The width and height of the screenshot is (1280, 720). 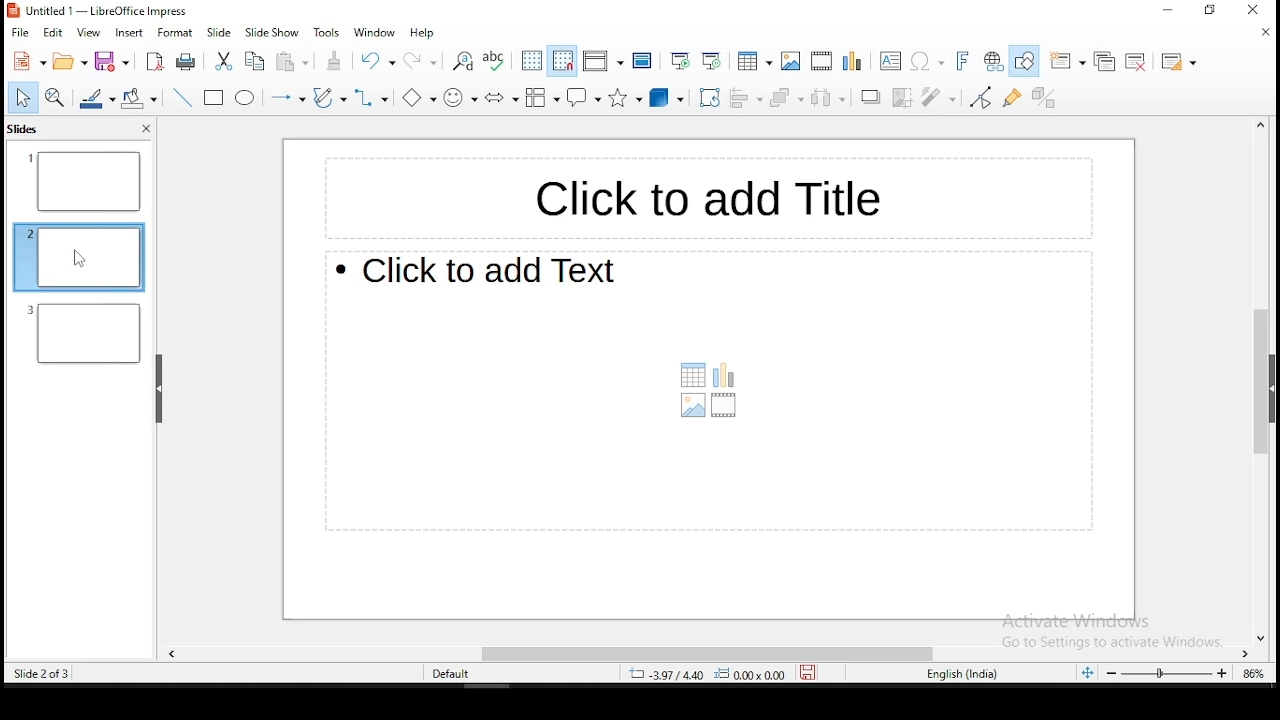 What do you see at coordinates (1213, 11) in the screenshot?
I see `restore` at bounding box center [1213, 11].